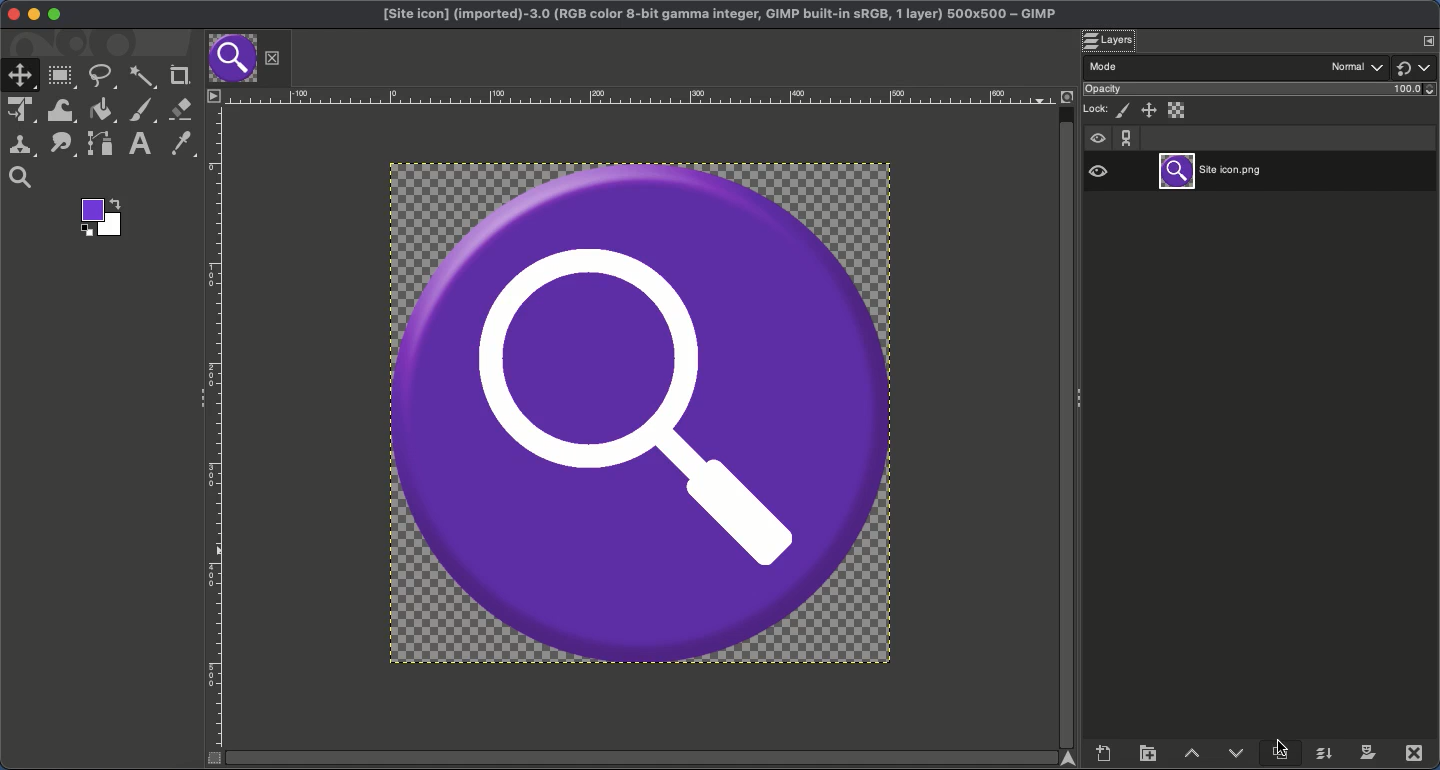 The width and height of the screenshot is (1440, 770). What do you see at coordinates (1104, 65) in the screenshot?
I see `Mode` at bounding box center [1104, 65].